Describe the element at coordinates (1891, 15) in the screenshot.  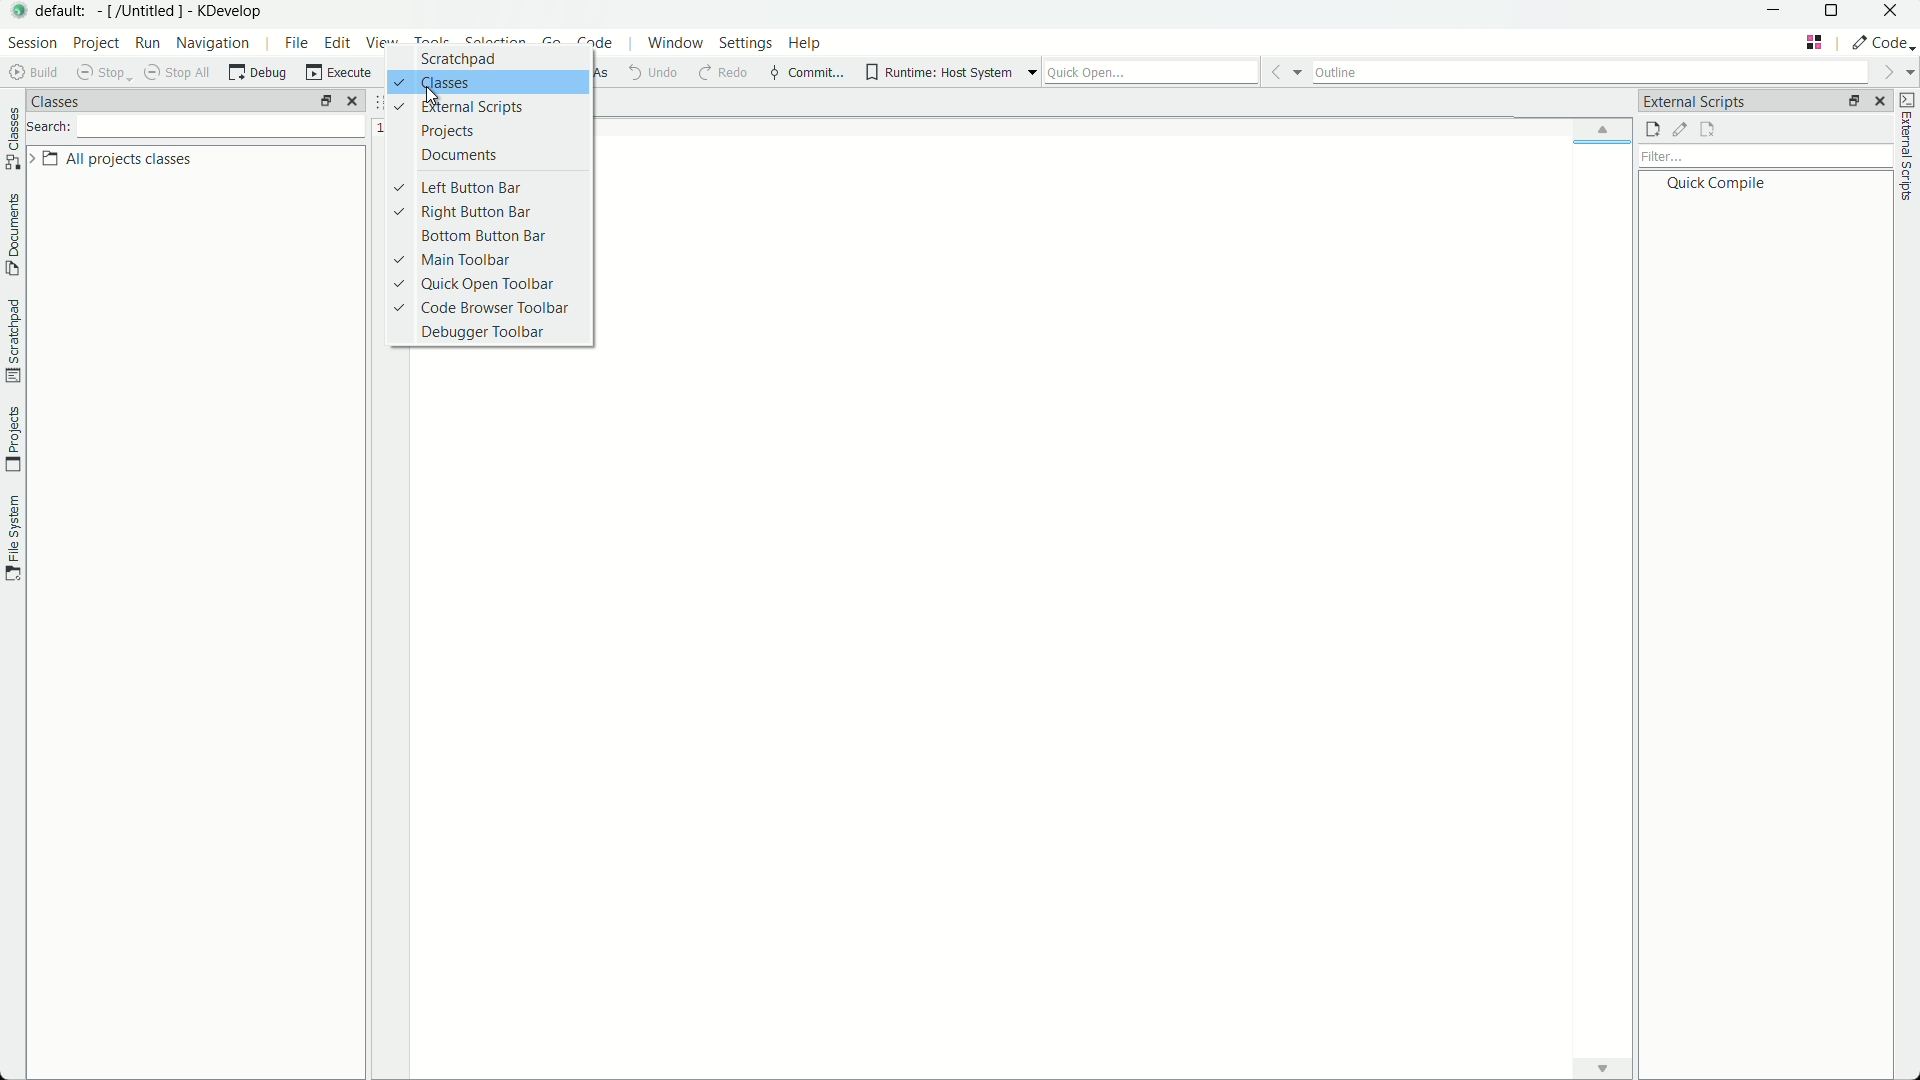
I see `close app` at that location.